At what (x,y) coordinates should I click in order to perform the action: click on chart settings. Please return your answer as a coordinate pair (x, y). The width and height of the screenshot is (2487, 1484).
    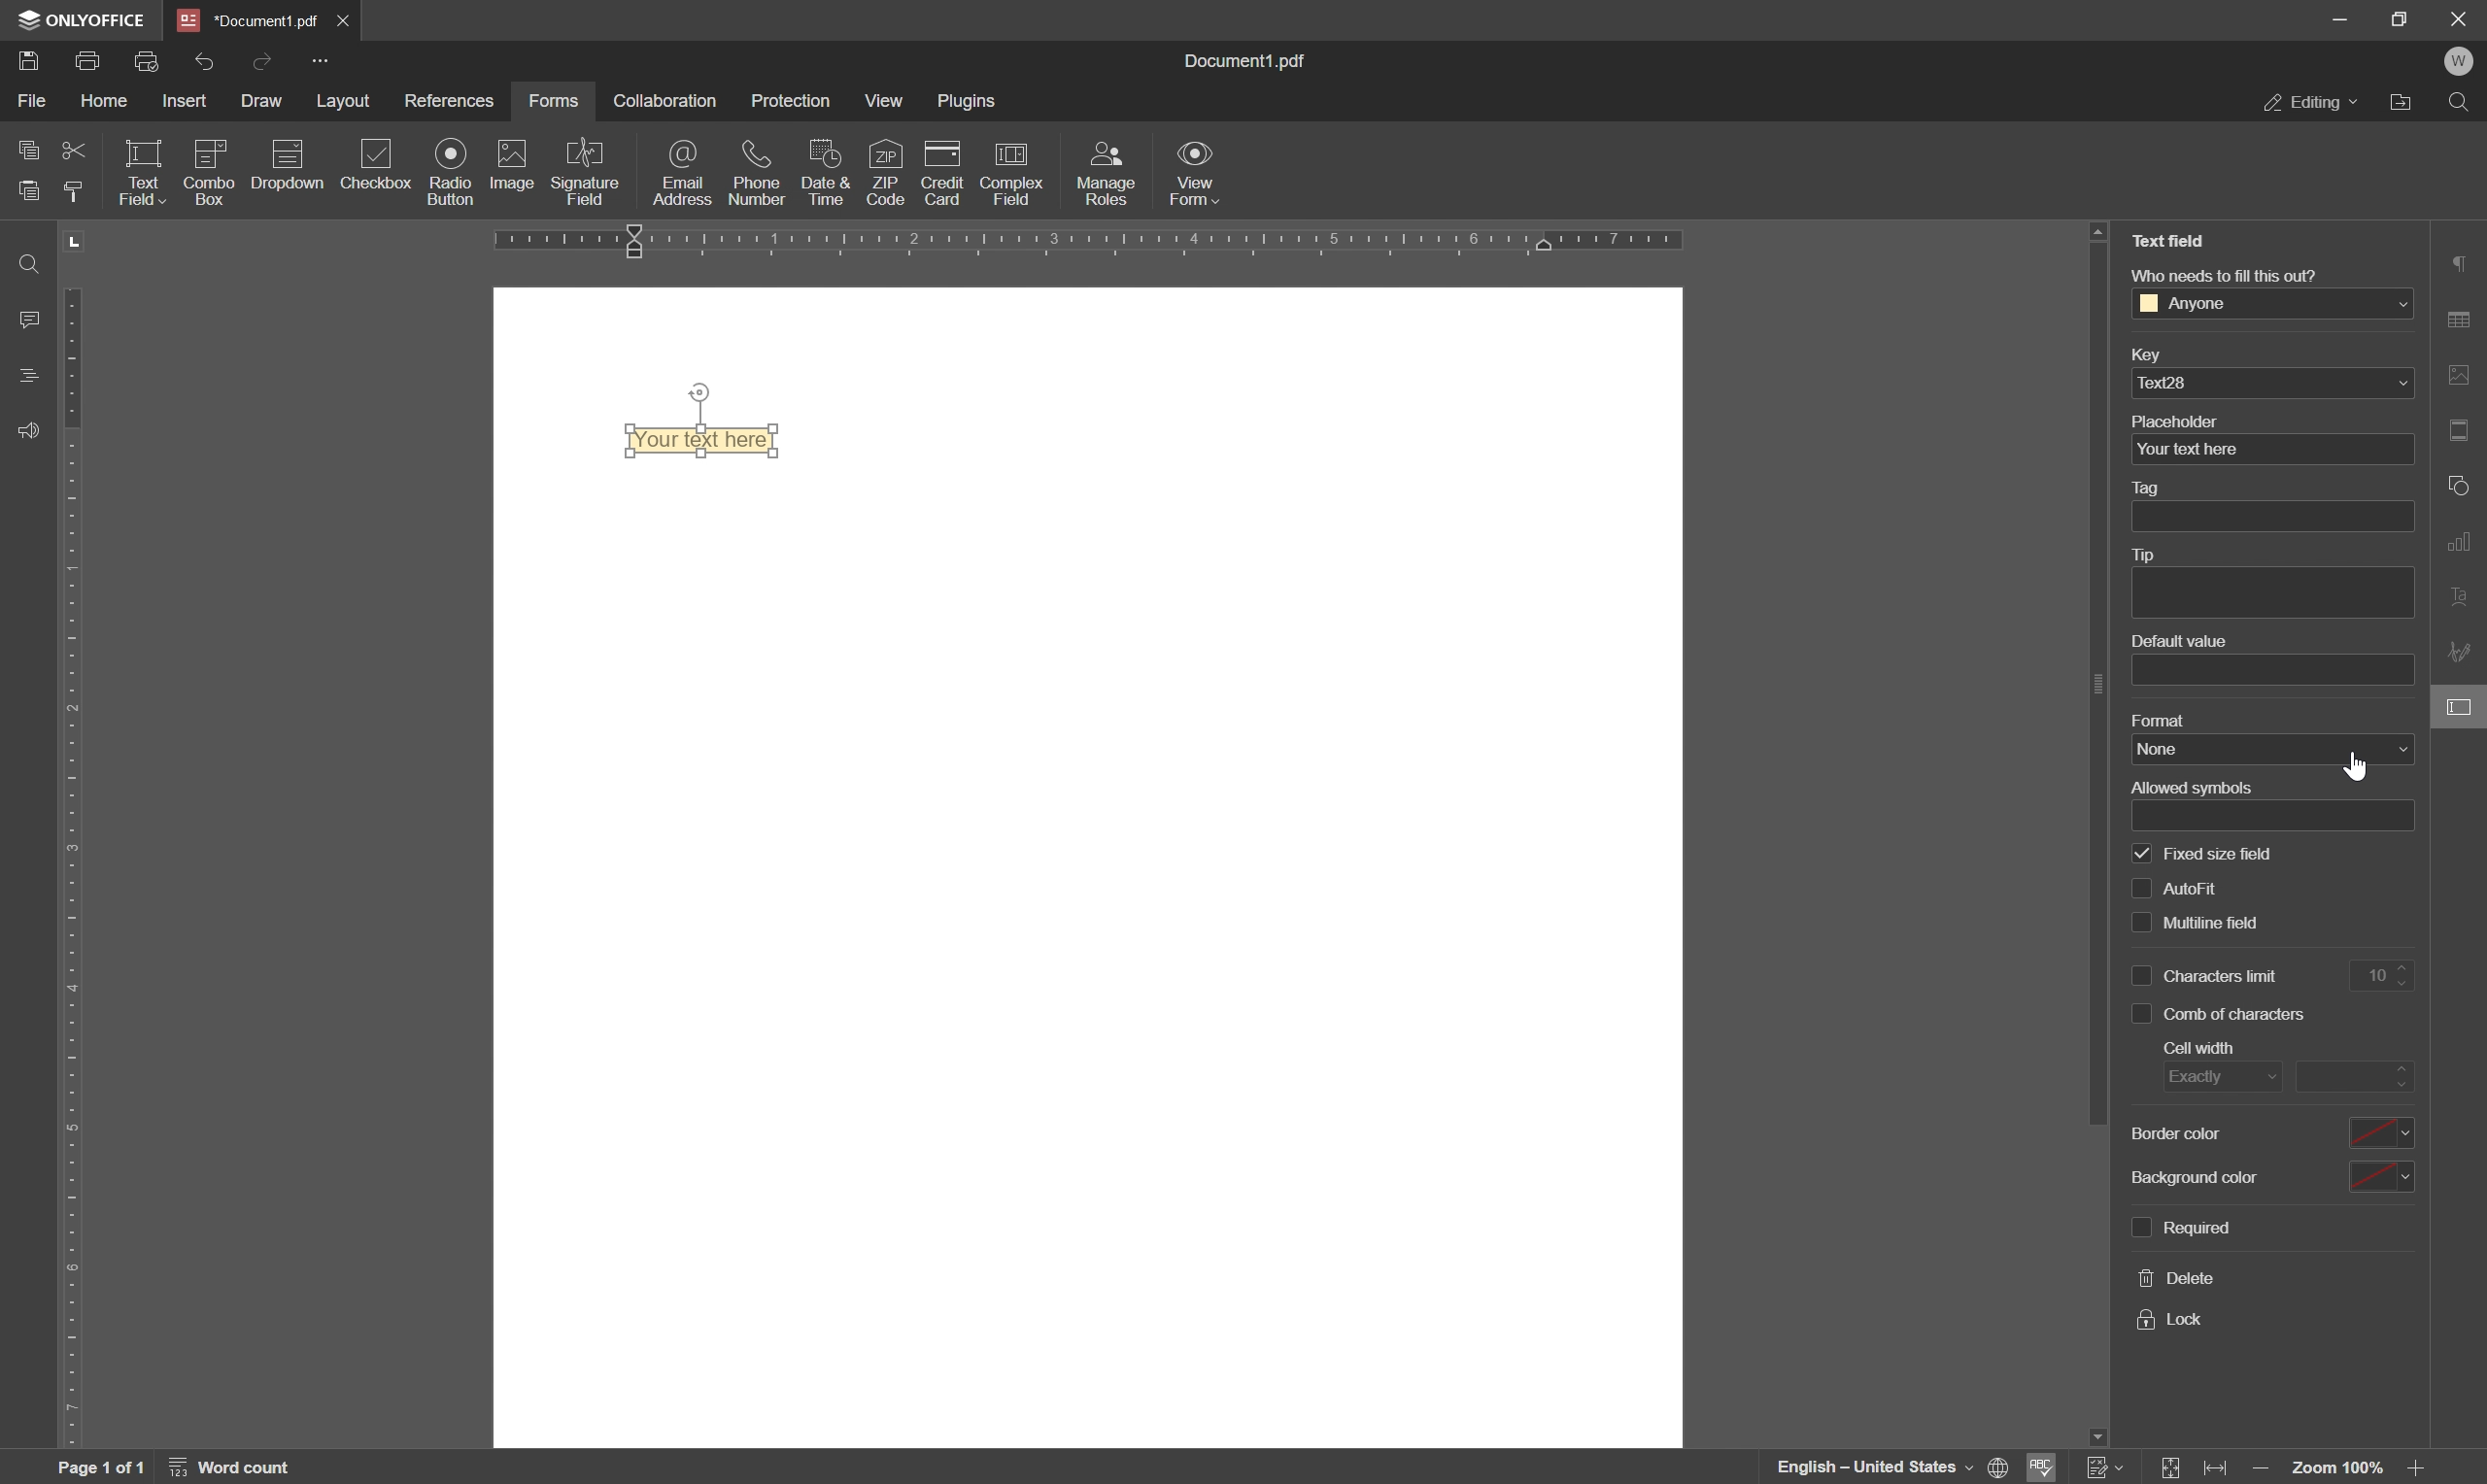
    Looking at the image, I should click on (2459, 541).